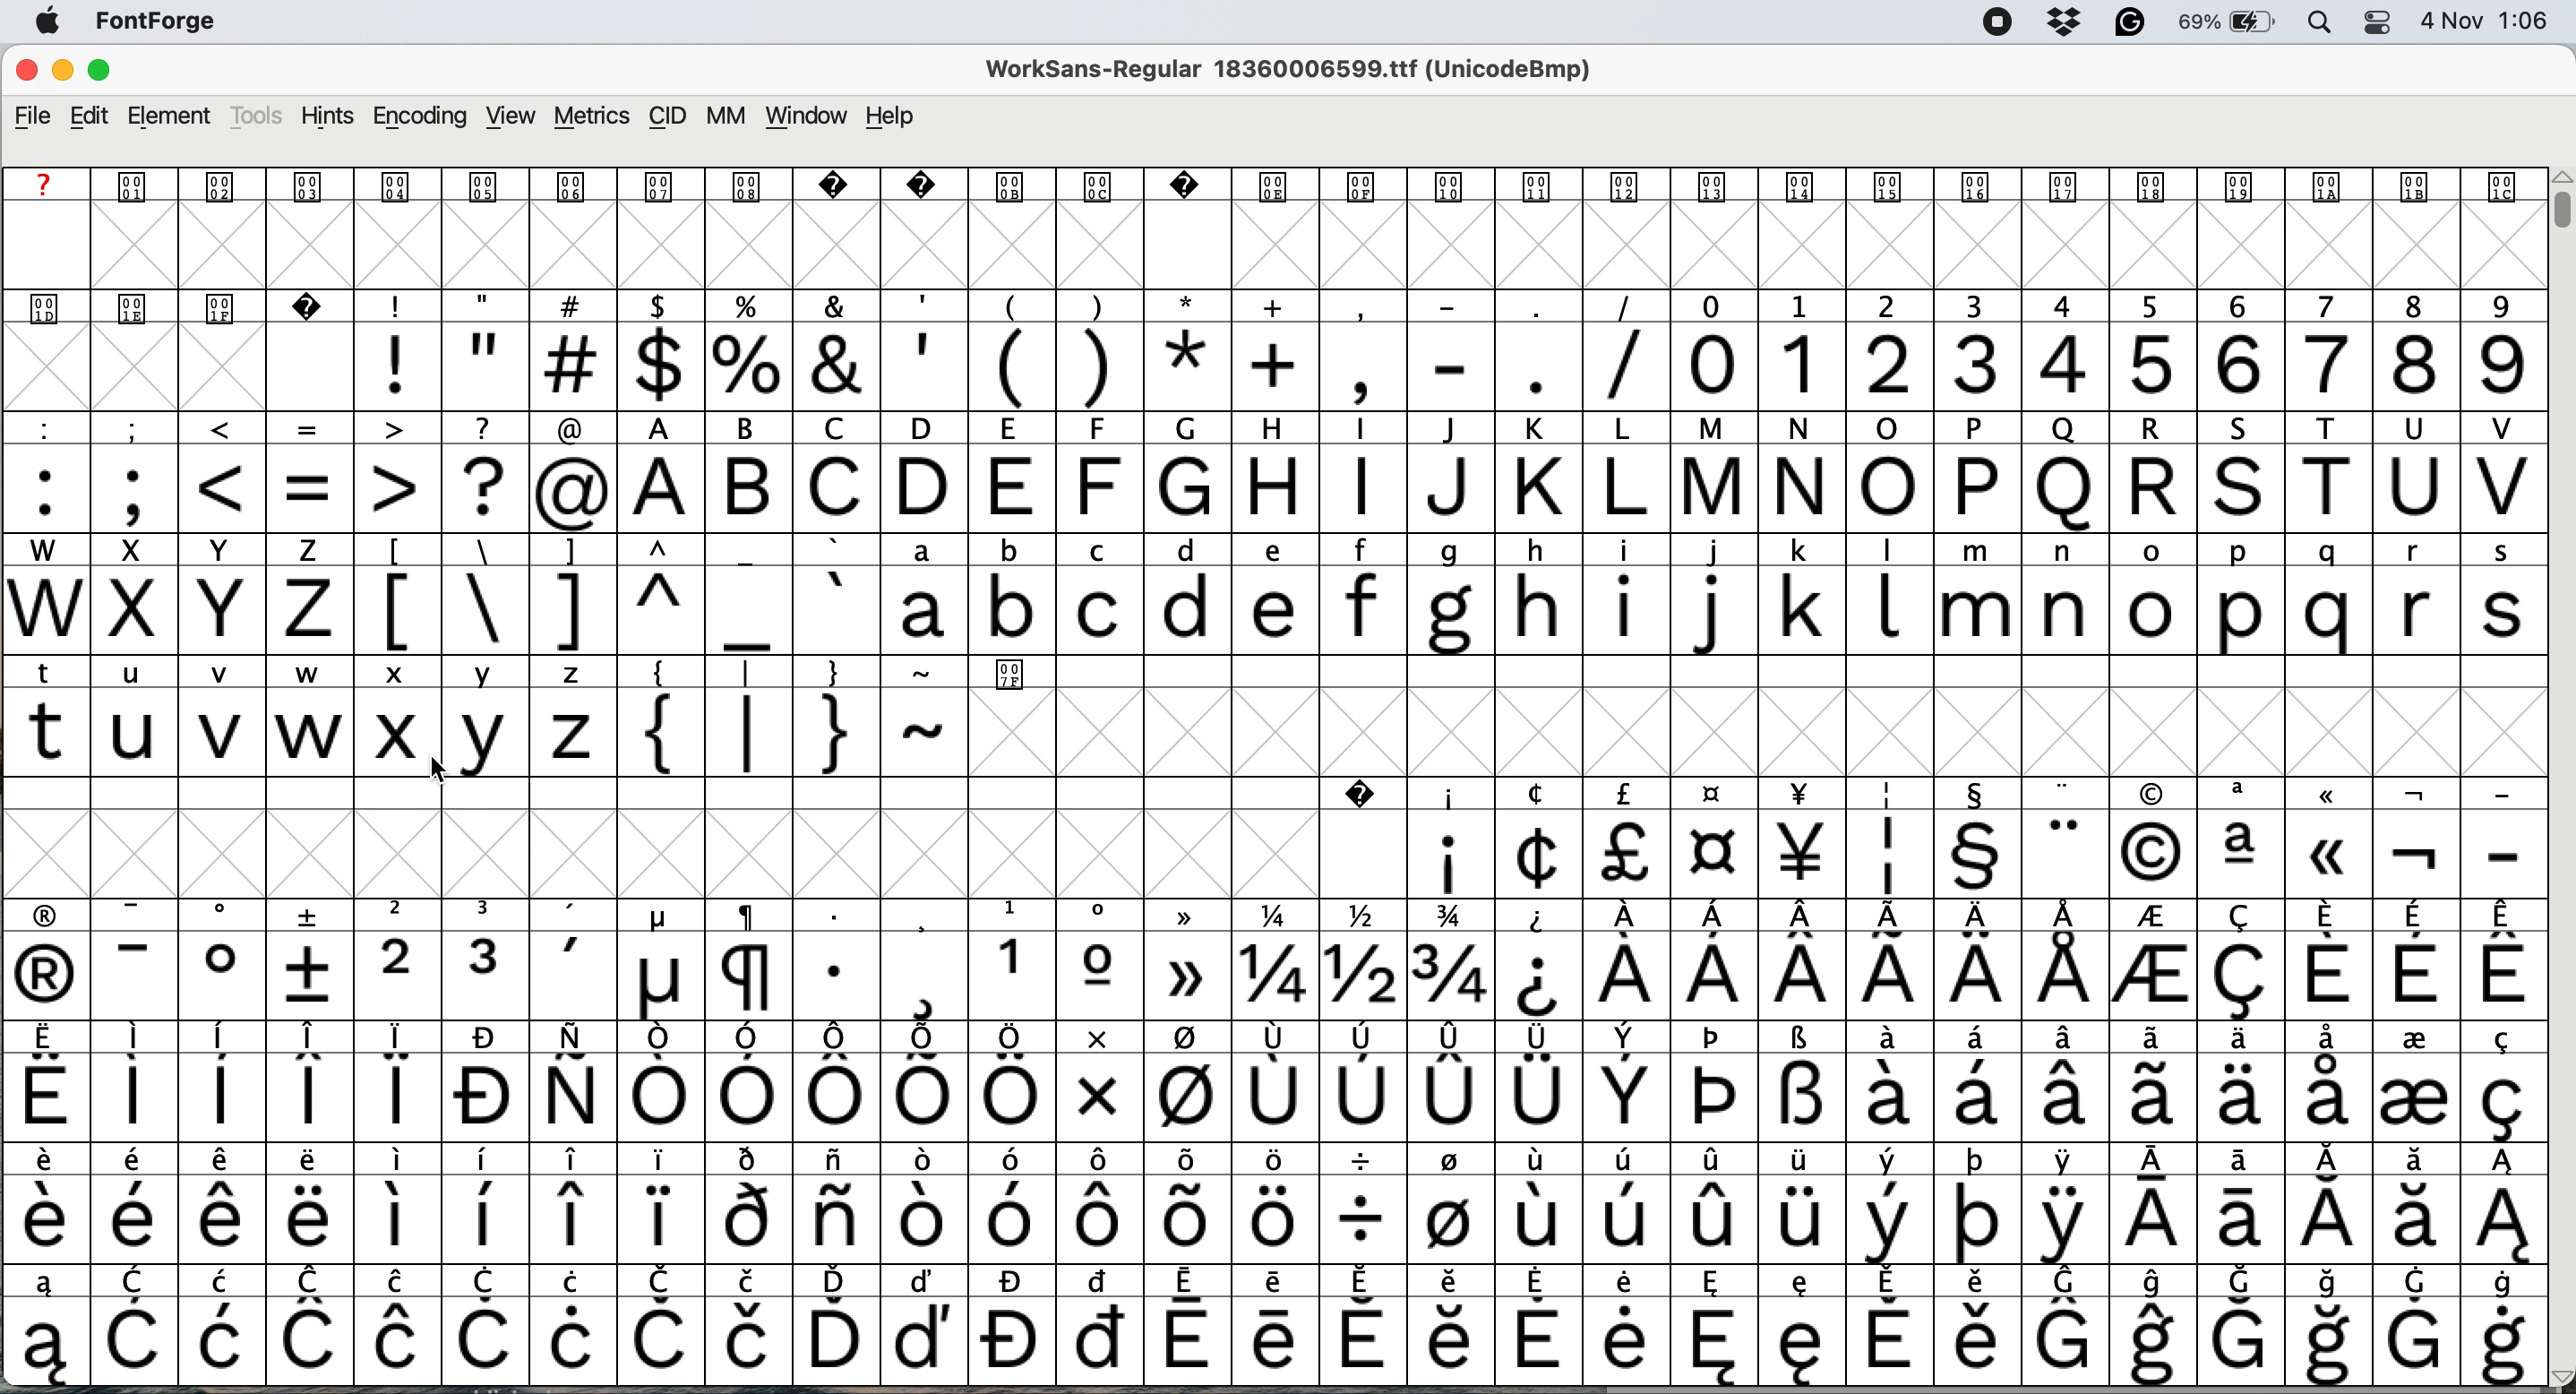 This screenshot has height=1394, width=2576. Describe the element at coordinates (1576, 491) in the screenshot. I see `capital letters a to v` at that location.